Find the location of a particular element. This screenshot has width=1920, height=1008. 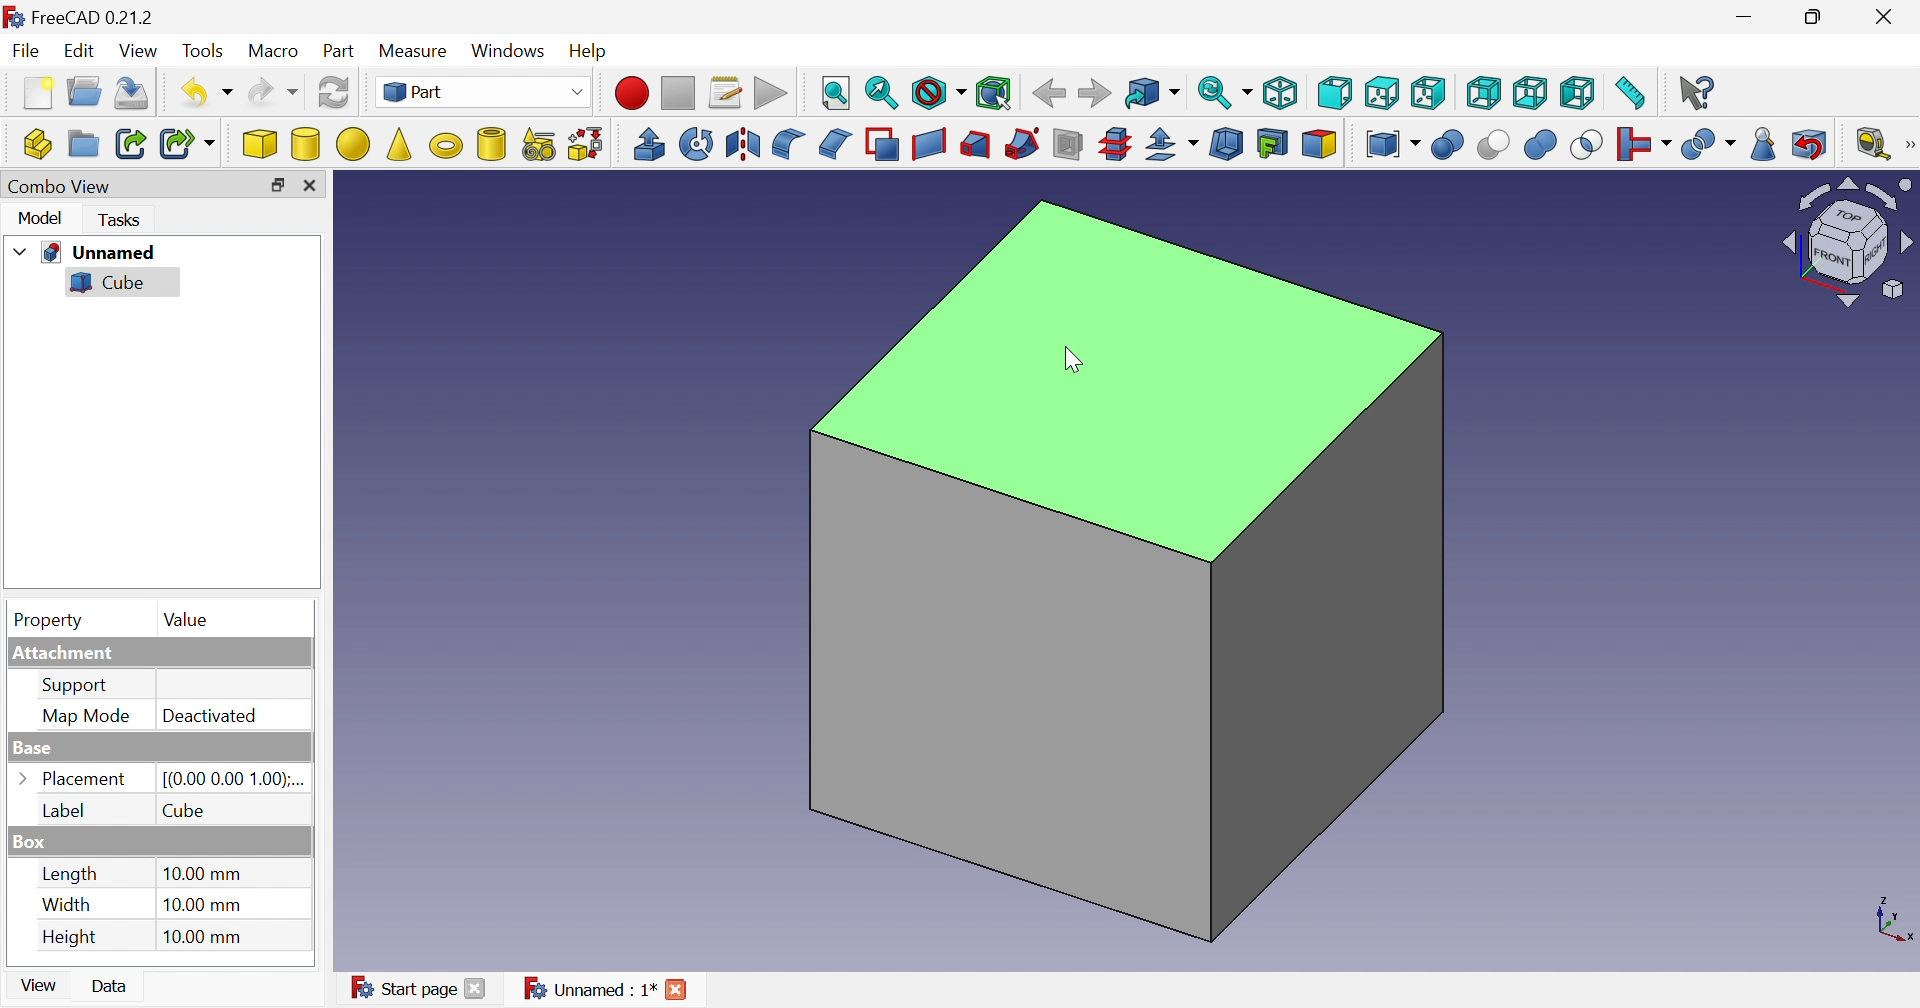

Combo View is located at coordinates (60, 186).